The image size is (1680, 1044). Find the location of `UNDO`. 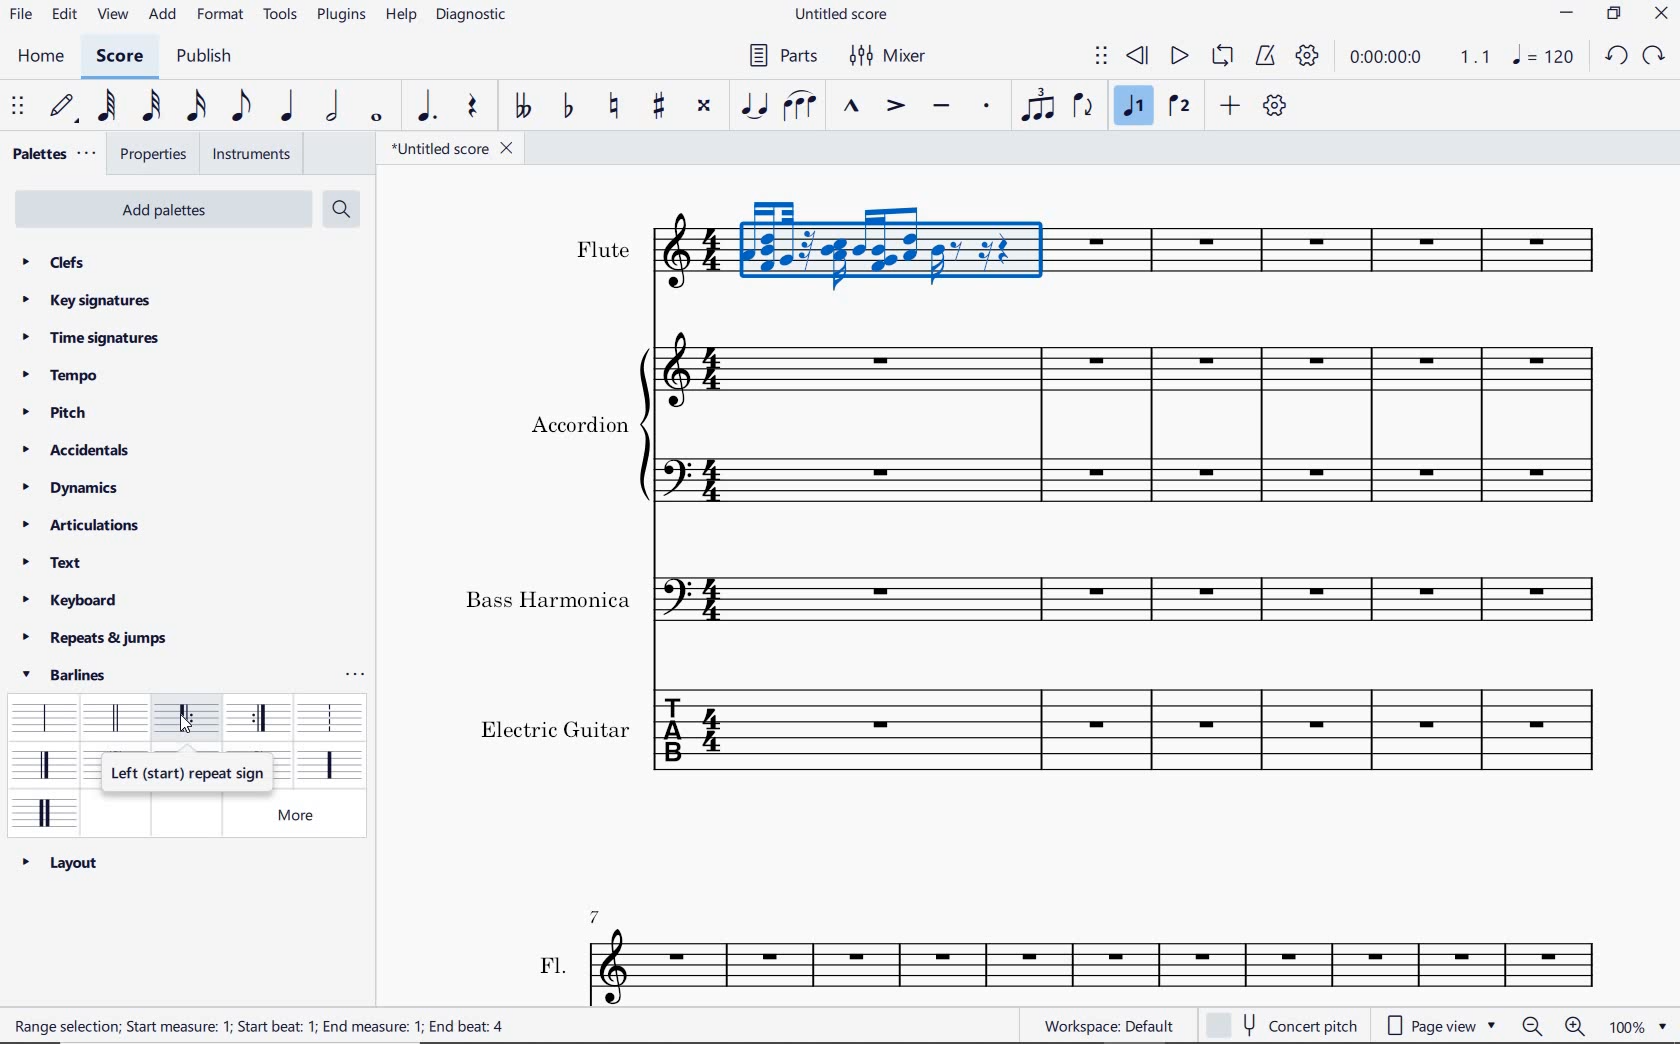

UNDO is located at coordinates (1614, 55).